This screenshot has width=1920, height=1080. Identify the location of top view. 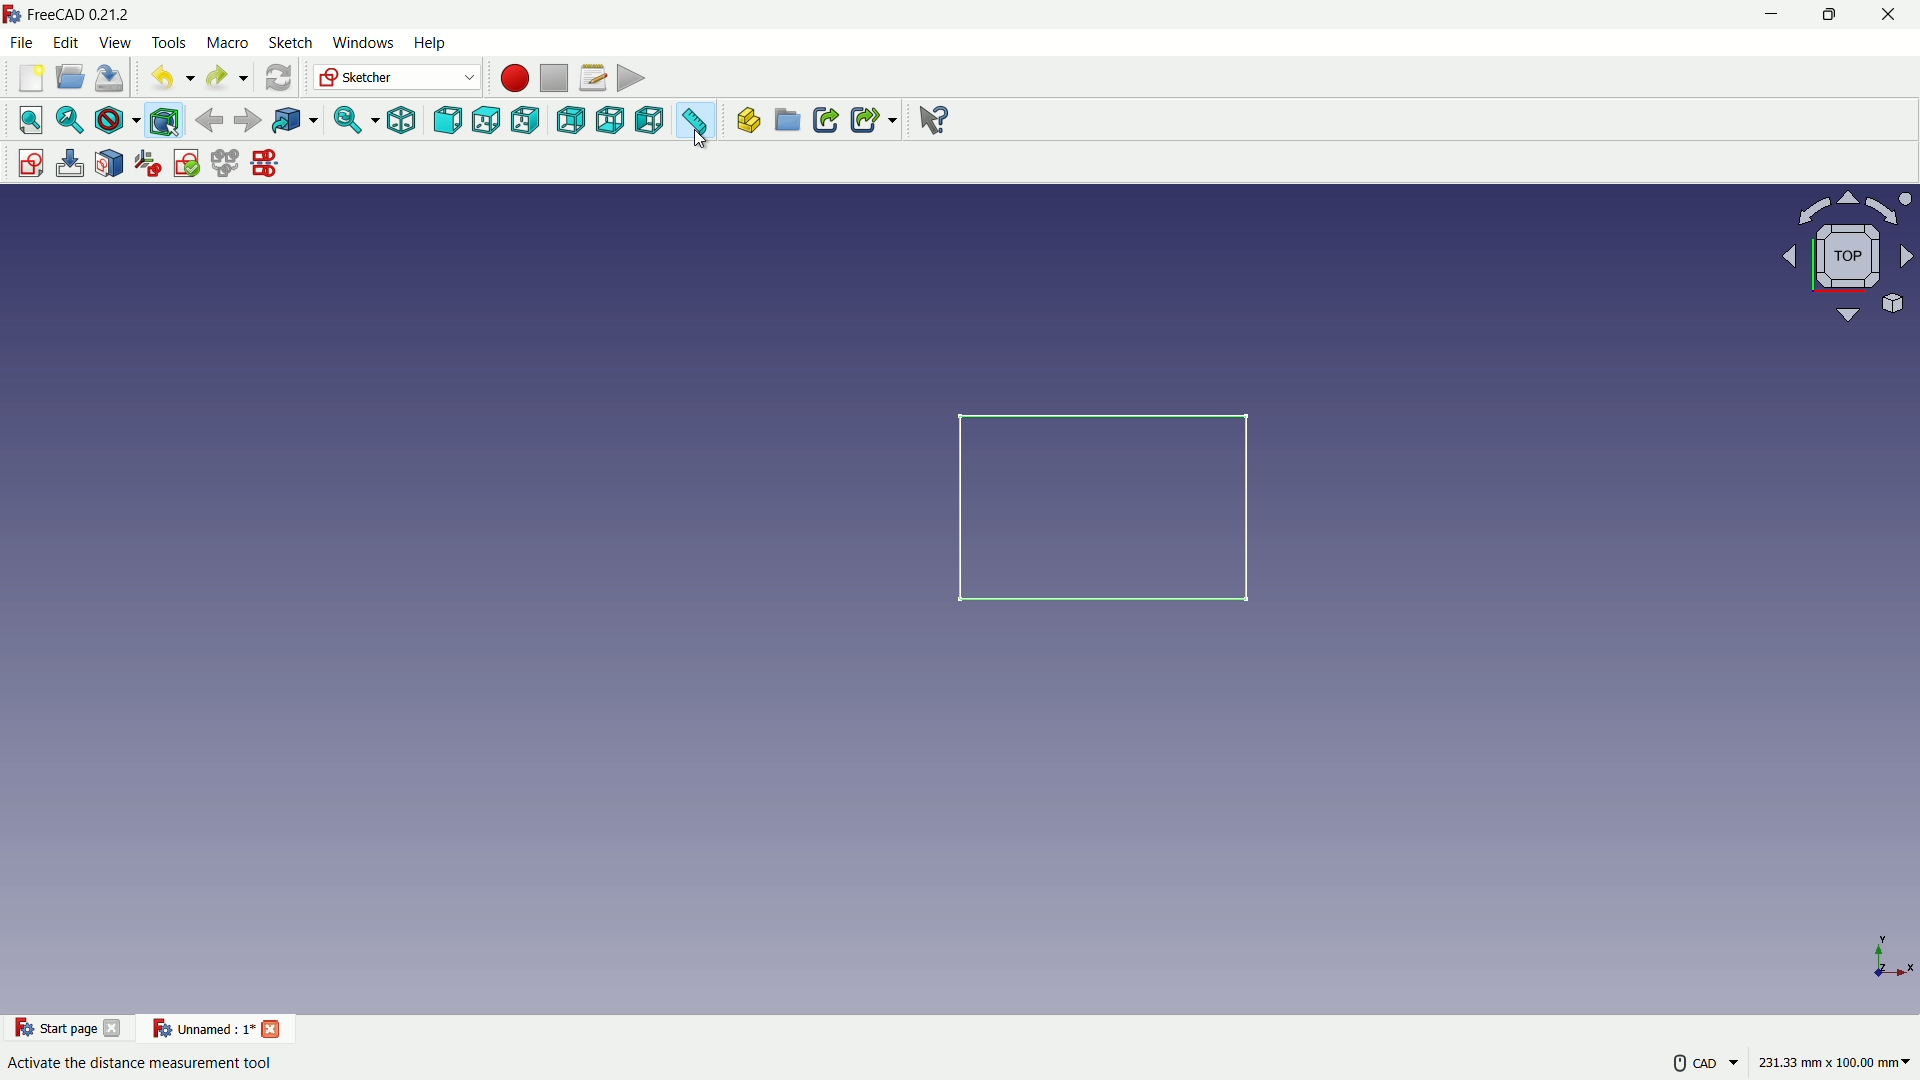
(487, 119).